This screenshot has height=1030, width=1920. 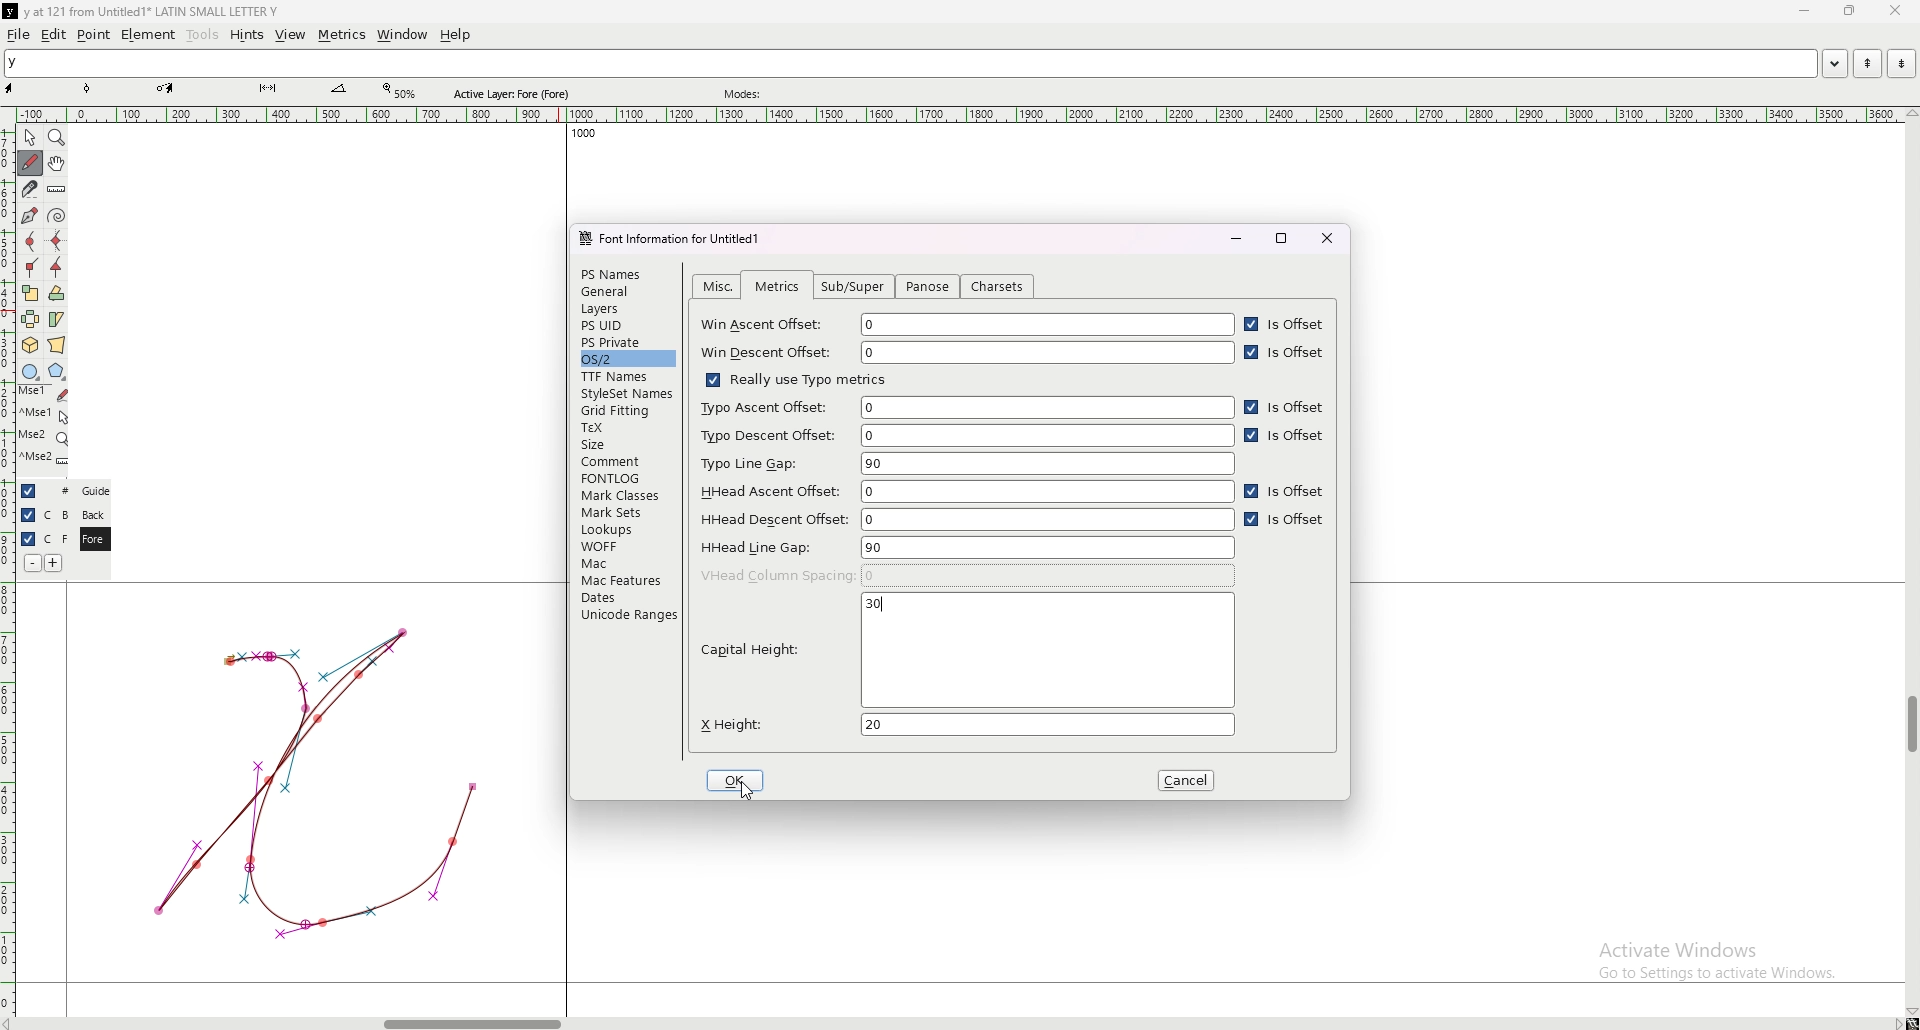 What do you see at coordinates (875, 604) in the screenshot?
I see `30` at bounding box center [875, 604].